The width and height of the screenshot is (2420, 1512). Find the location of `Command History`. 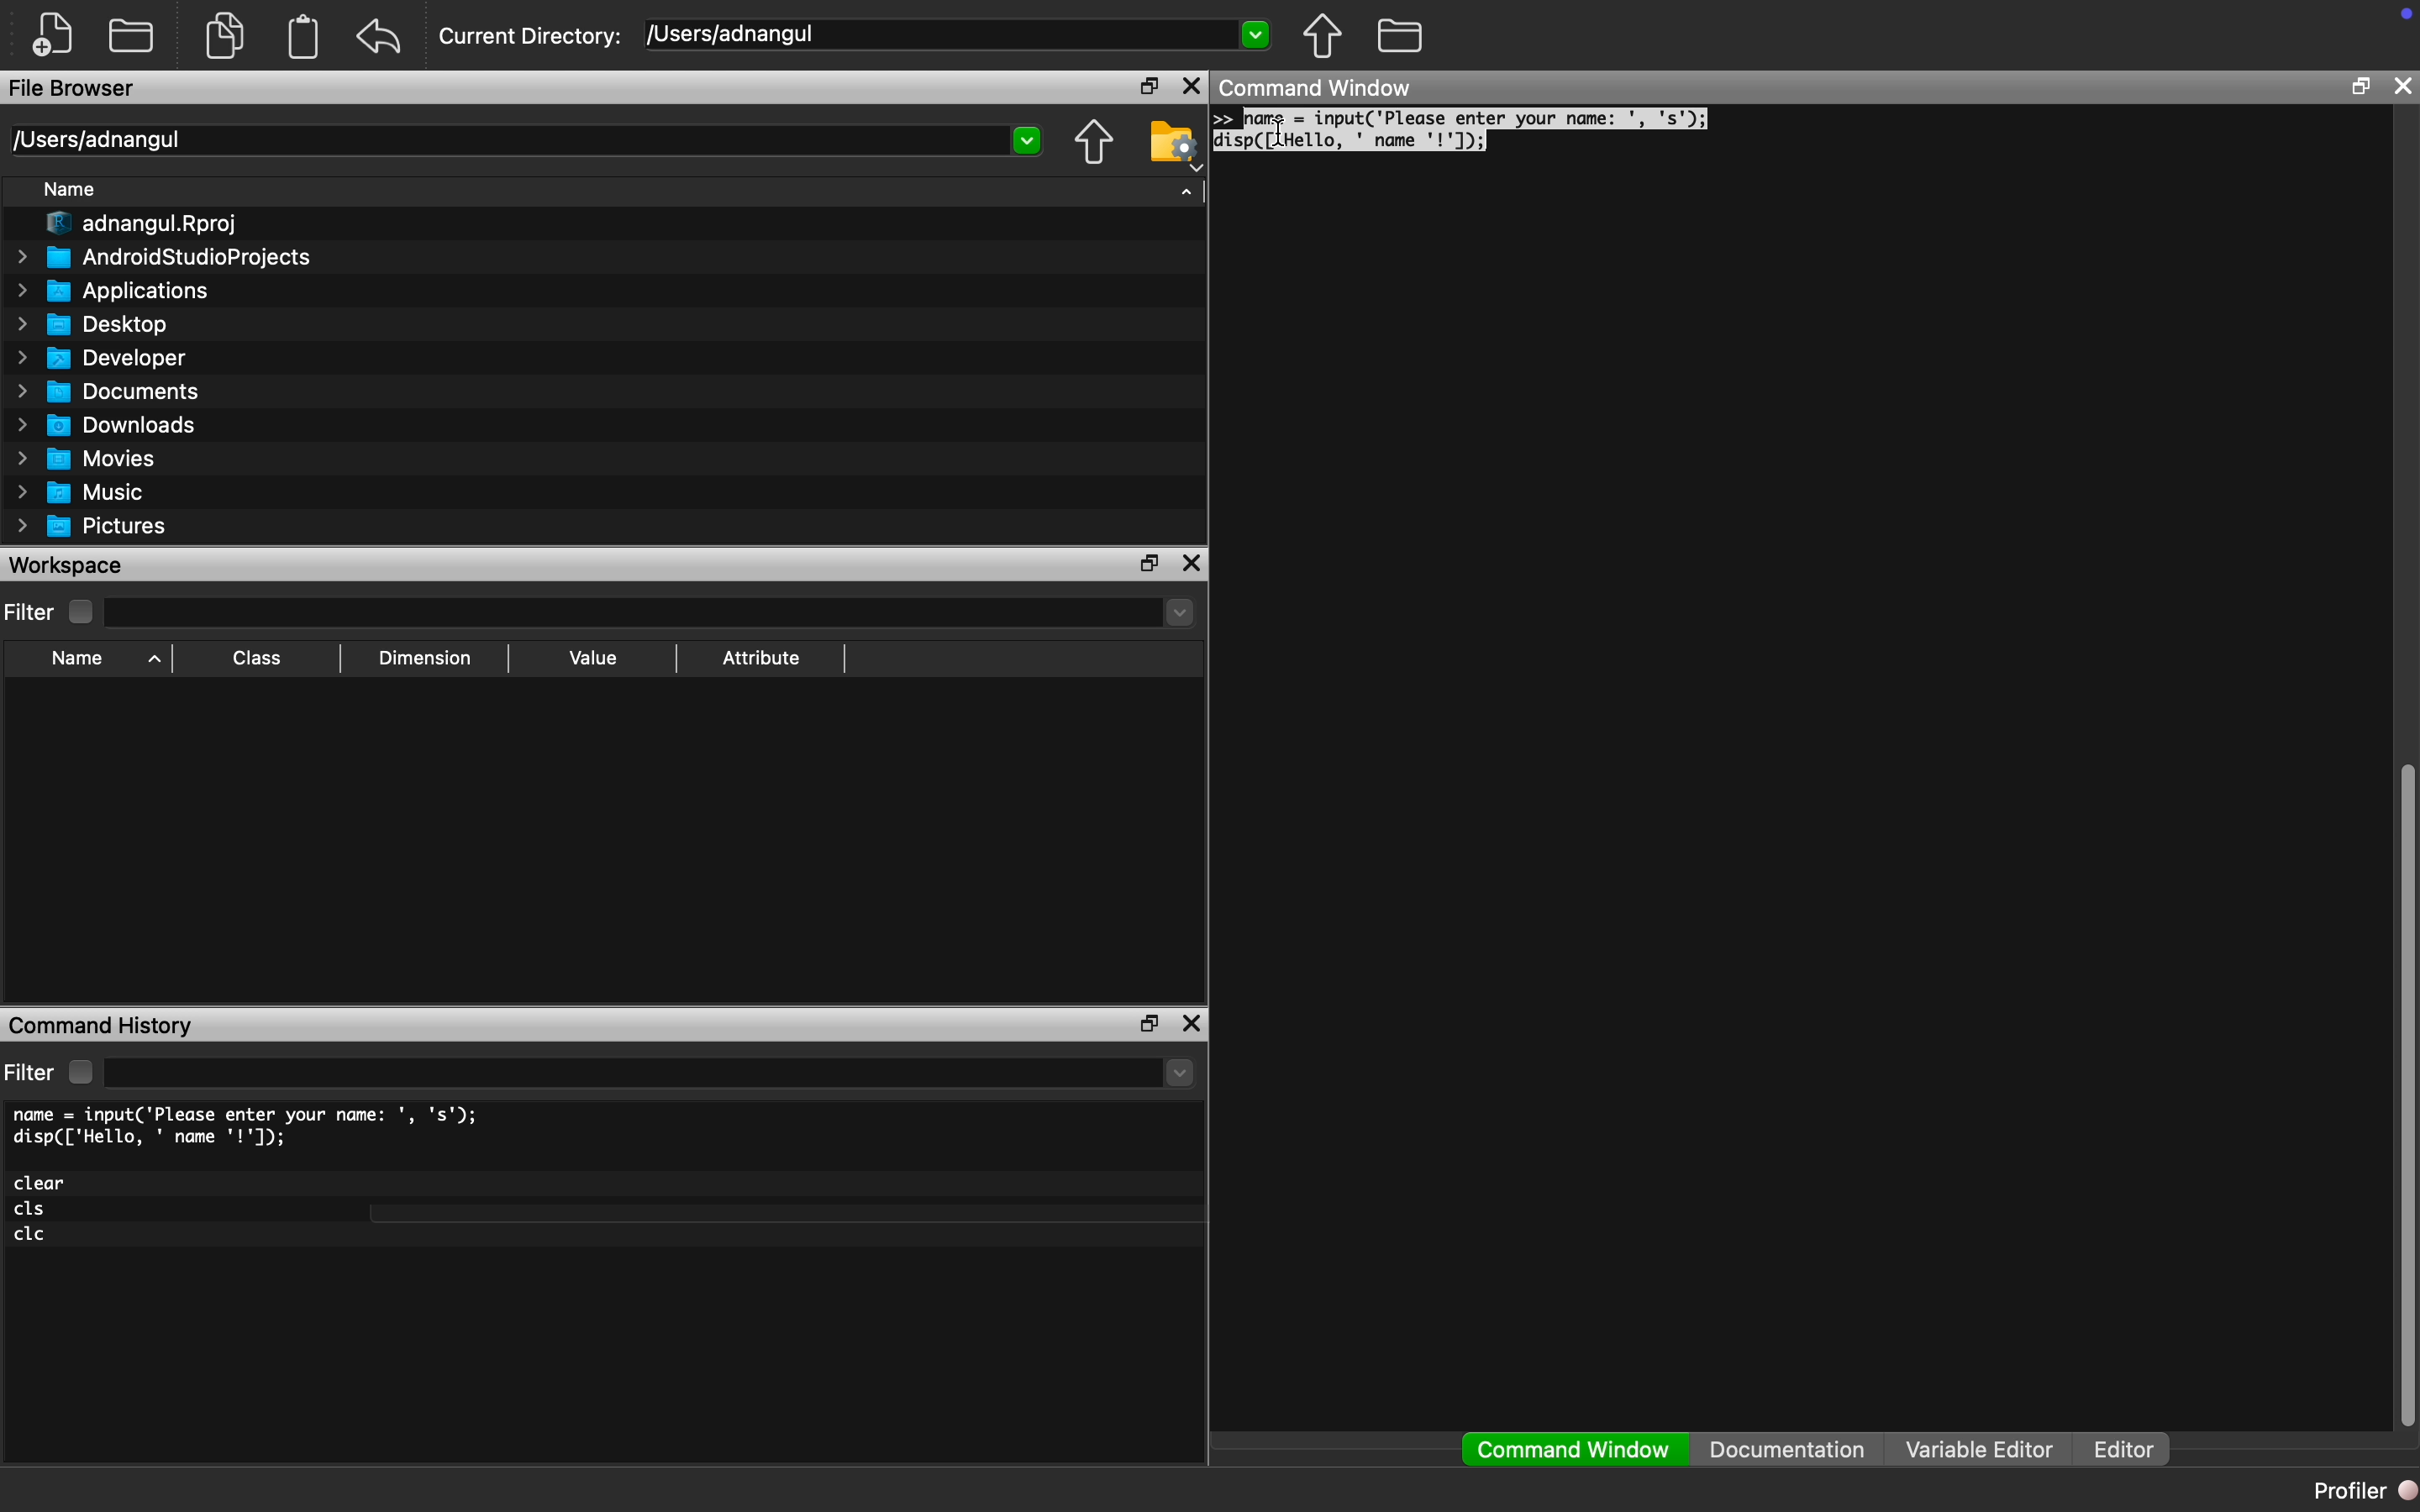

Command History is located at coordinates (101, 1028).